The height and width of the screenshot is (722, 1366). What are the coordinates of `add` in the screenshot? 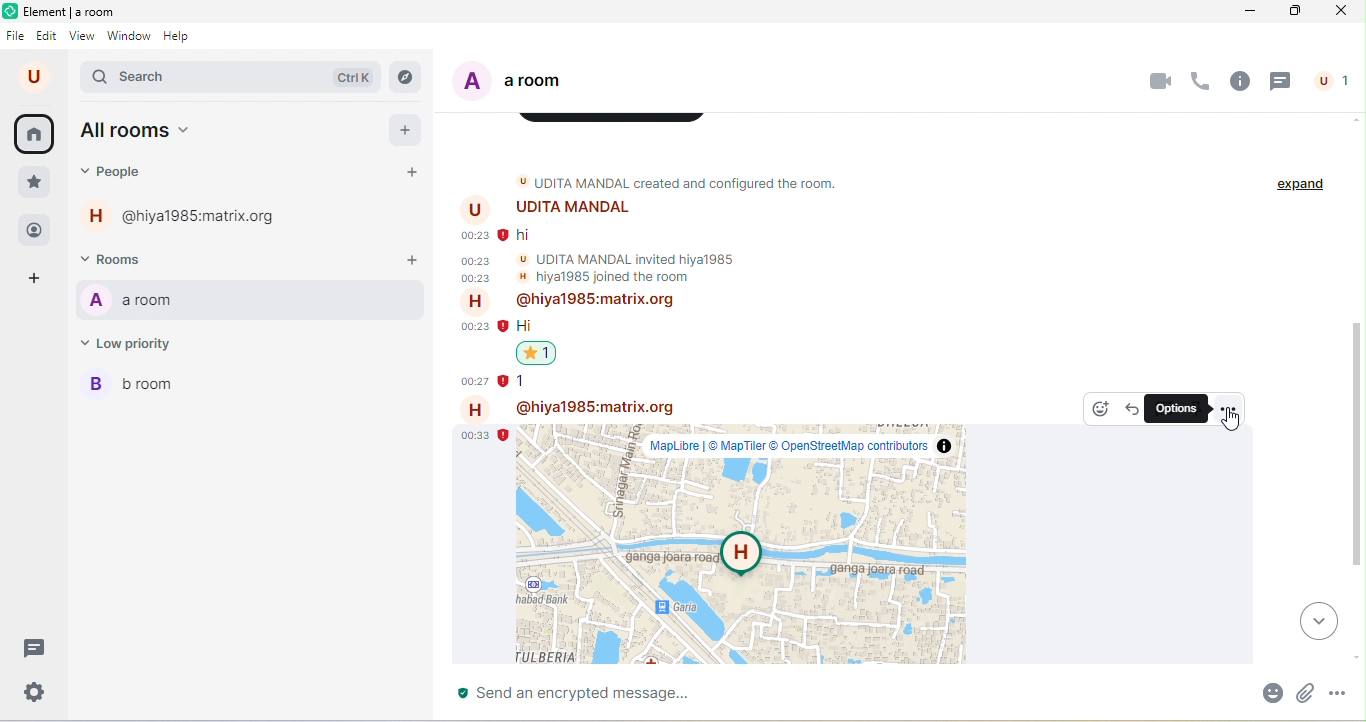 It's located at (407, 130).